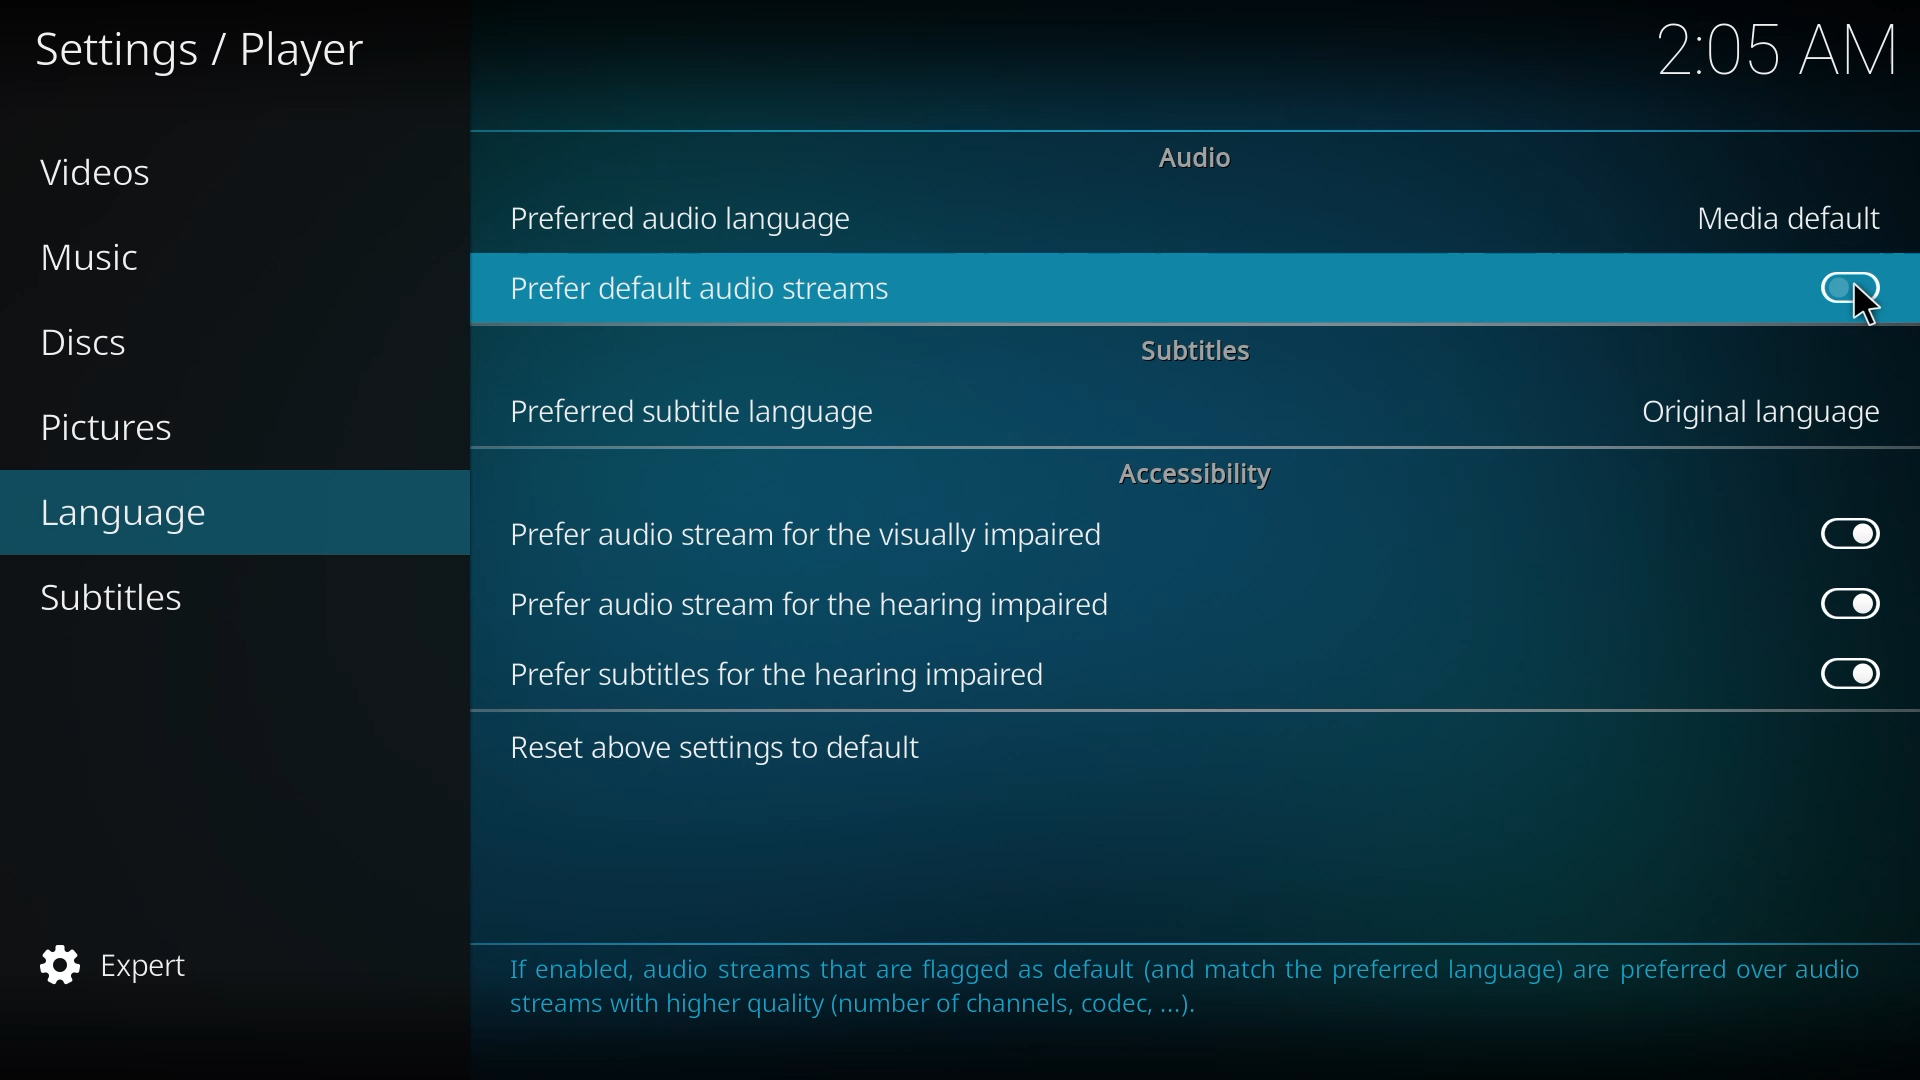 This screenshot has width=1920, height=1080. Describe the element at coordinates (1197, 156) in the screenshot. I see `audio` at that location.